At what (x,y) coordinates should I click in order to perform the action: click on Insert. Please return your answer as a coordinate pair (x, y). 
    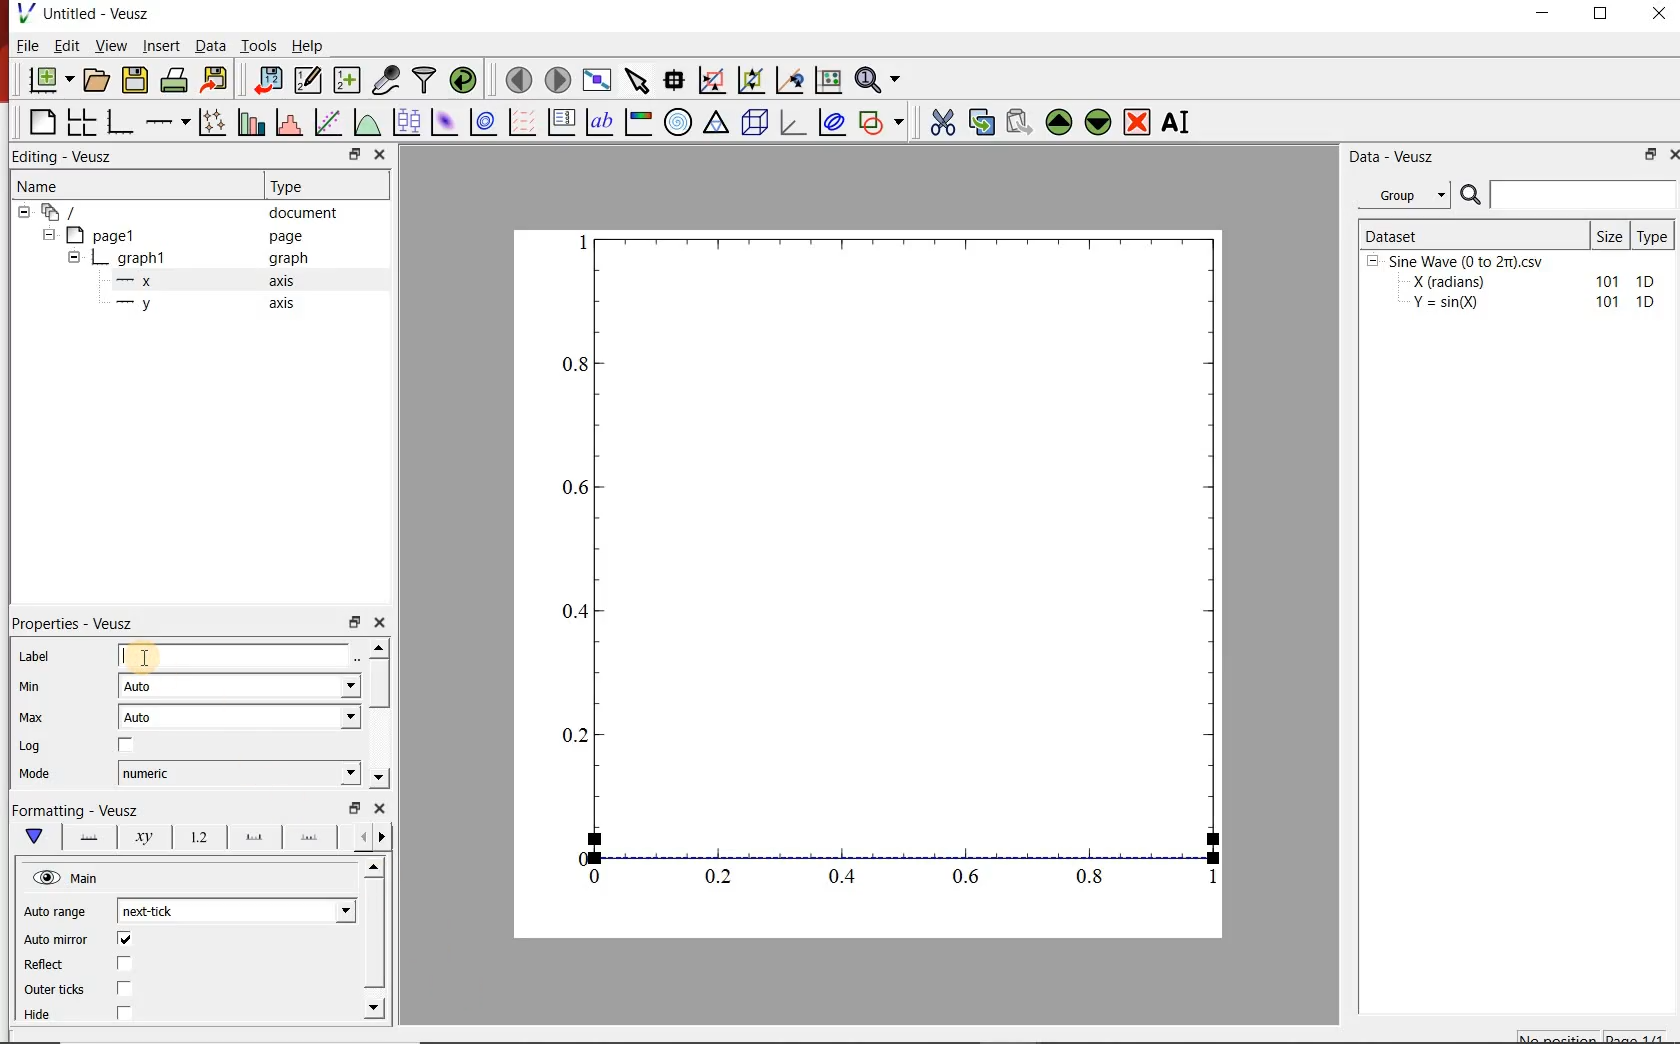
    Looking at the image, I should click on (162, 45).